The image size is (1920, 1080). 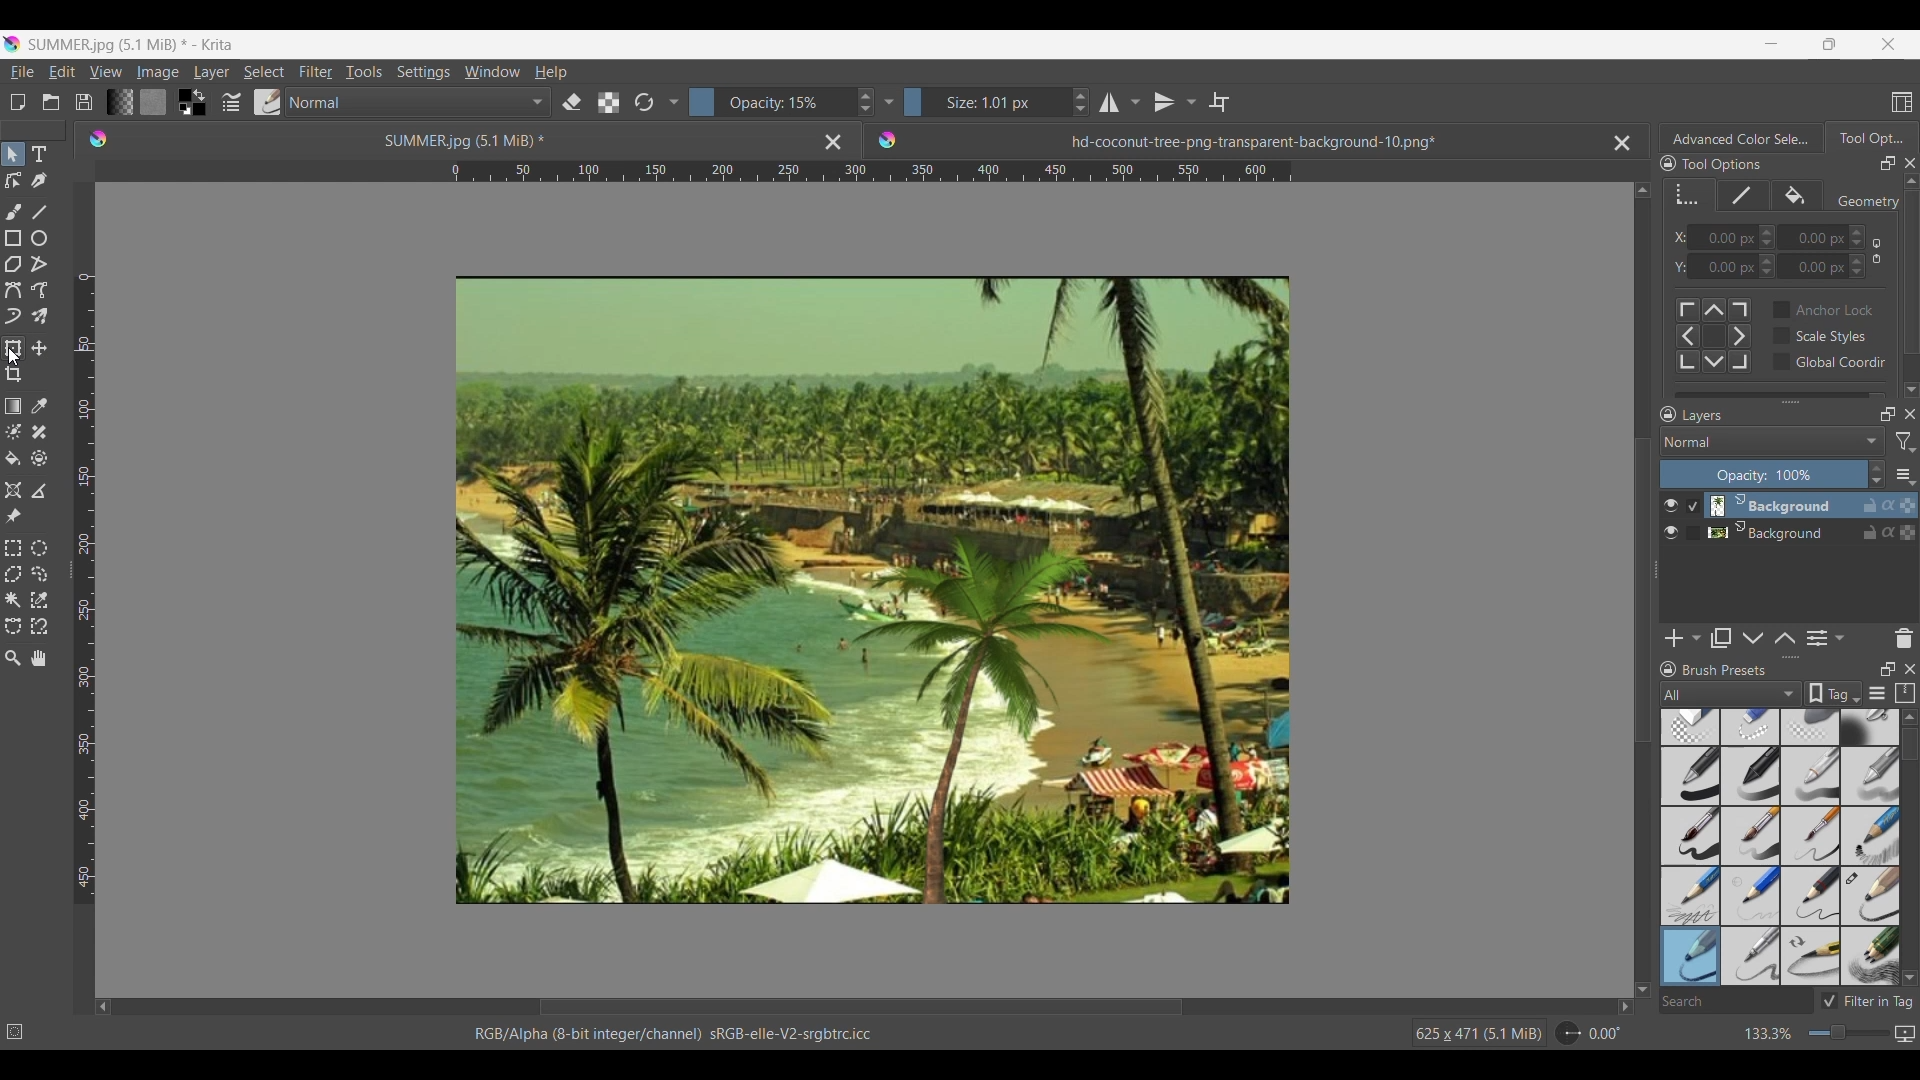 I want to click on Fill gradients, so click(x=119, y=101).